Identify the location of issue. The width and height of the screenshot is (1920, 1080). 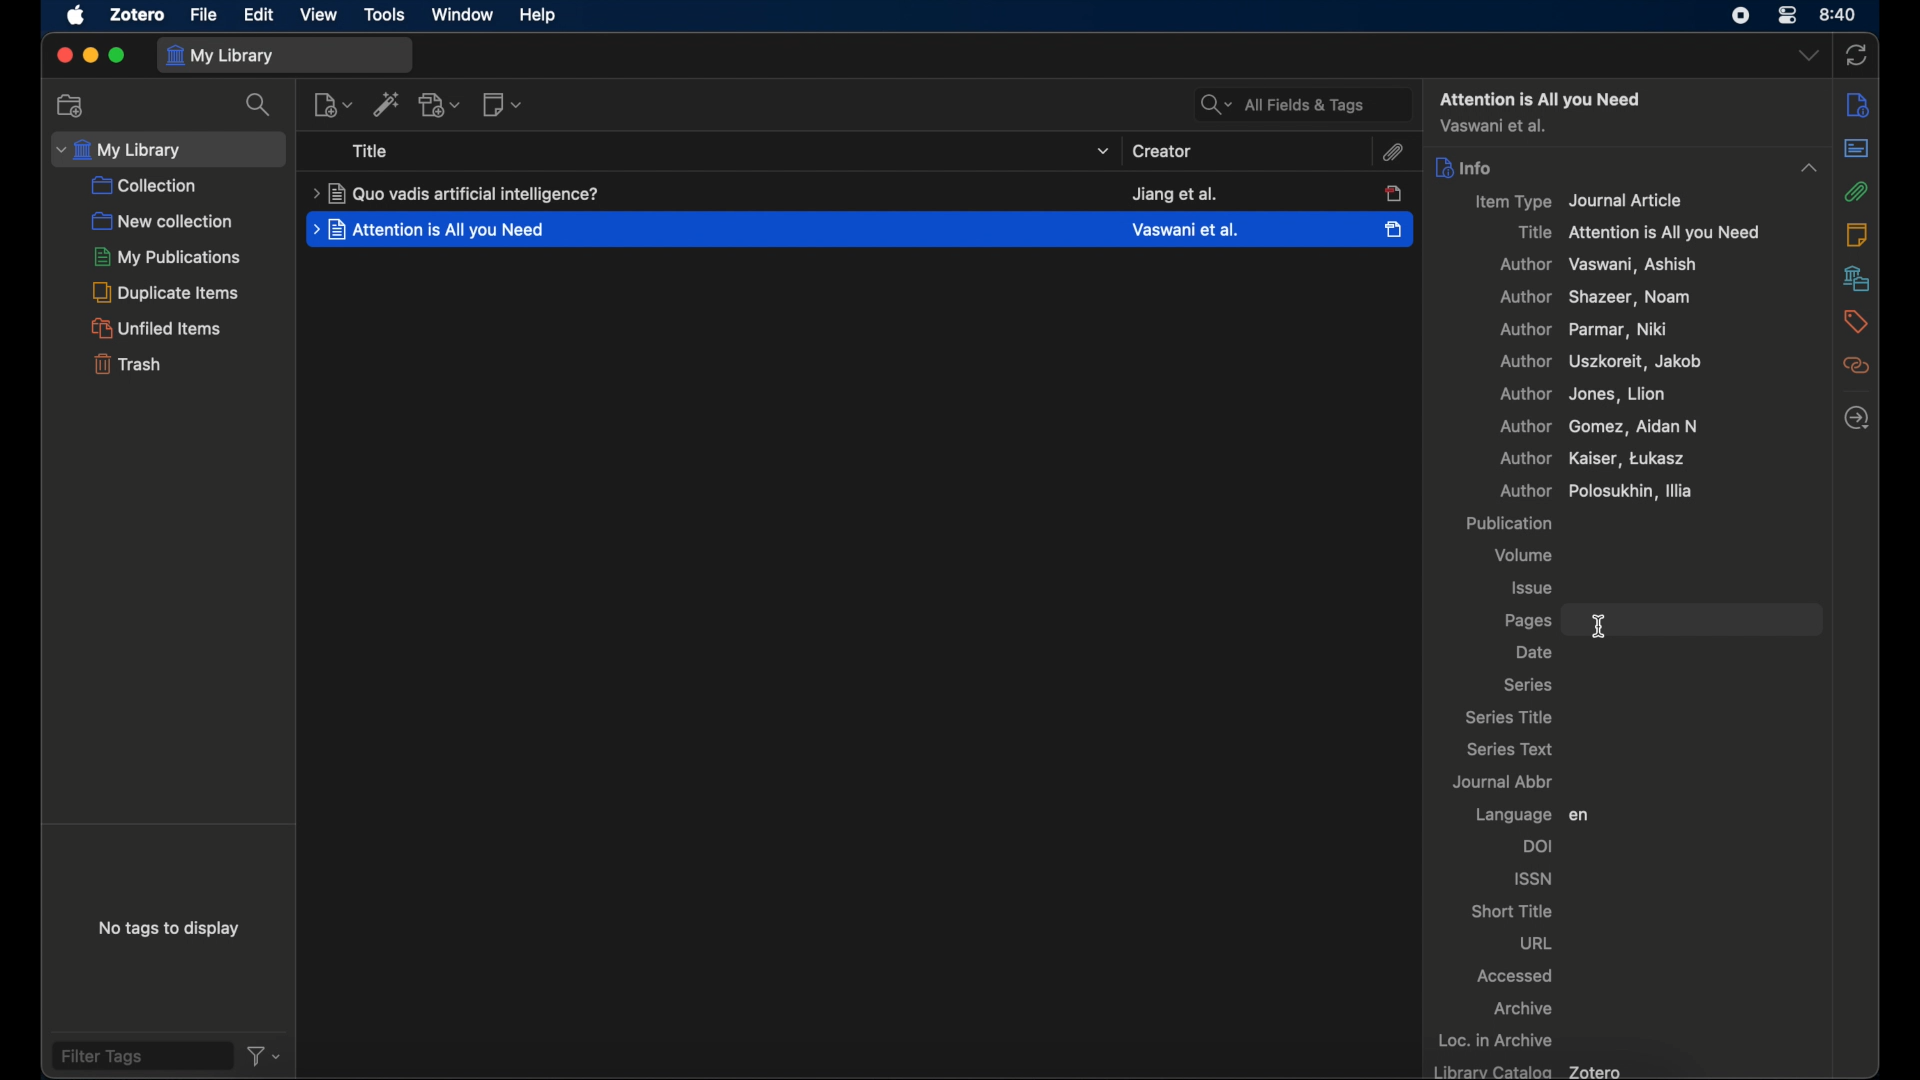
(1533, 587).